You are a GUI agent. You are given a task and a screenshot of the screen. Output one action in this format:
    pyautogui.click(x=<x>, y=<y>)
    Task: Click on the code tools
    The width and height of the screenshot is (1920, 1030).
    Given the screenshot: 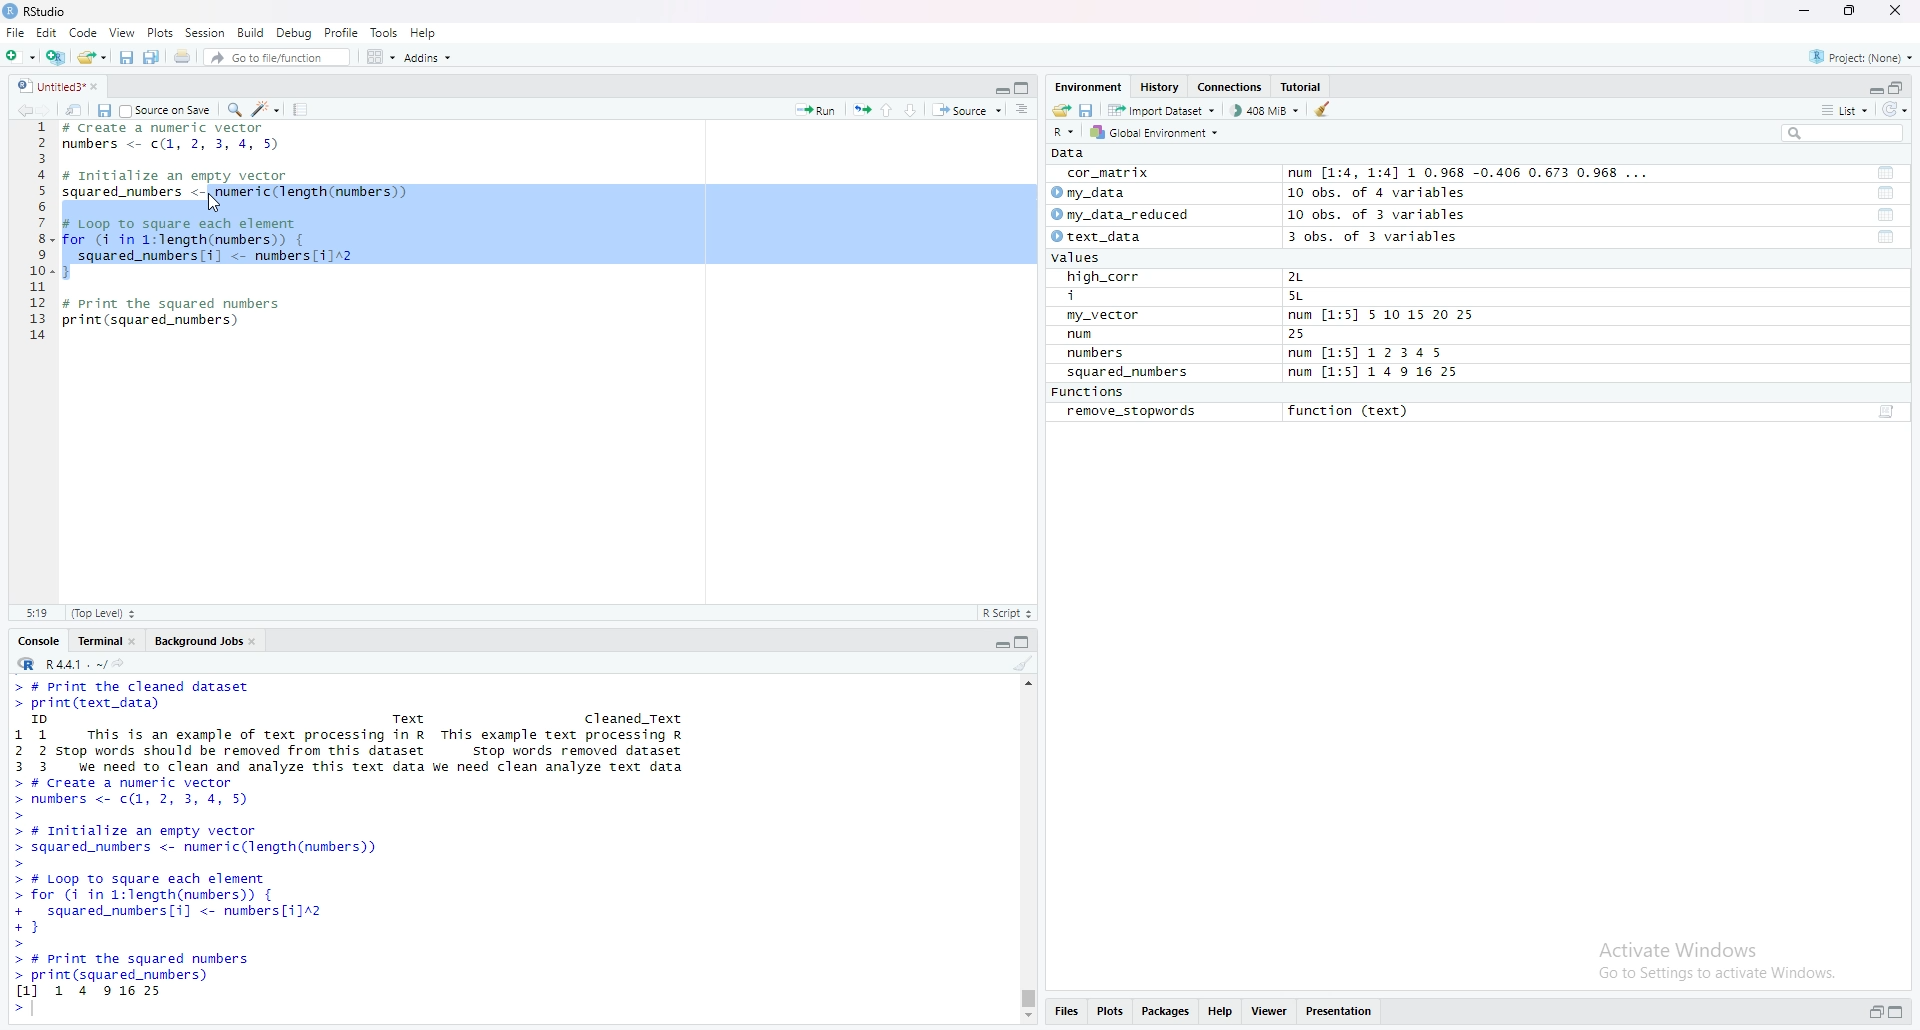 What is the action you would take?
    pyautogui.click(x=266, y=108)
    